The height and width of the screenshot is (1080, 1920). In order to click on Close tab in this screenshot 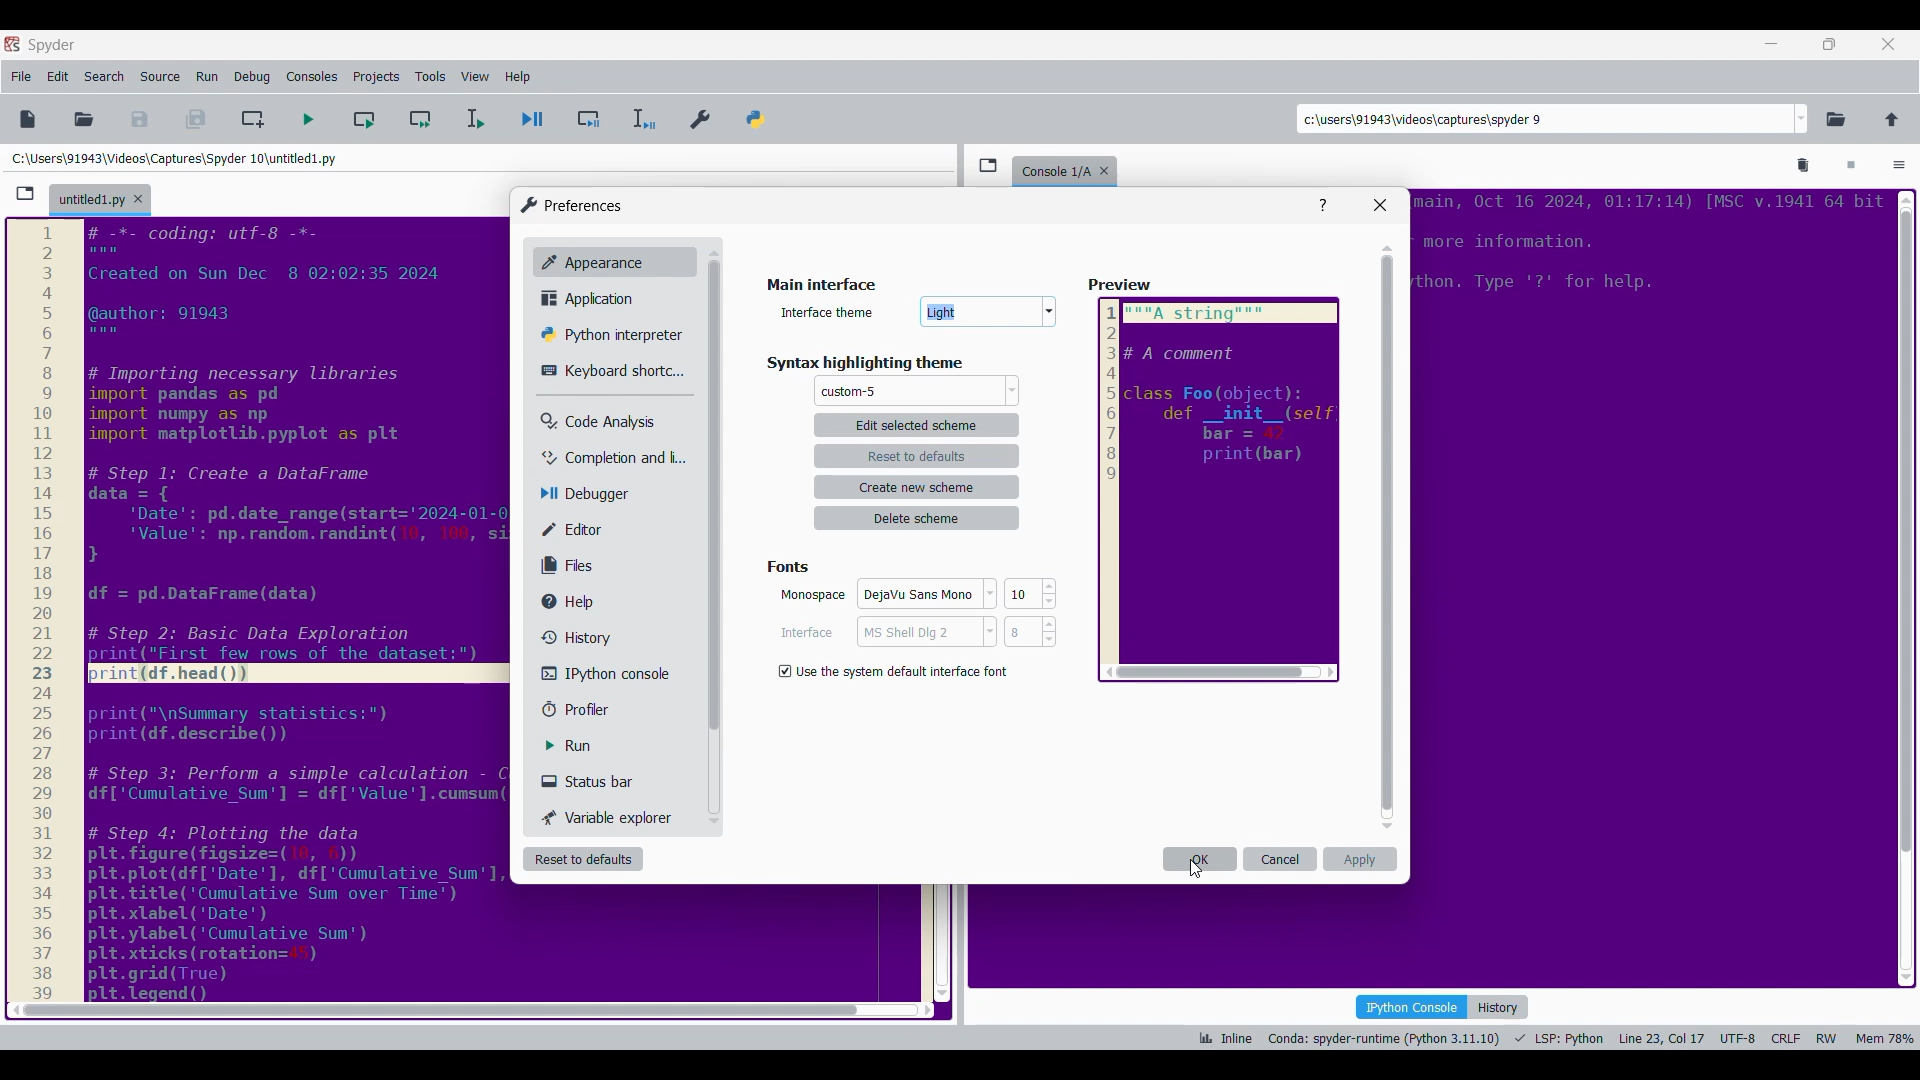, I will do `click(1888, 44)`.